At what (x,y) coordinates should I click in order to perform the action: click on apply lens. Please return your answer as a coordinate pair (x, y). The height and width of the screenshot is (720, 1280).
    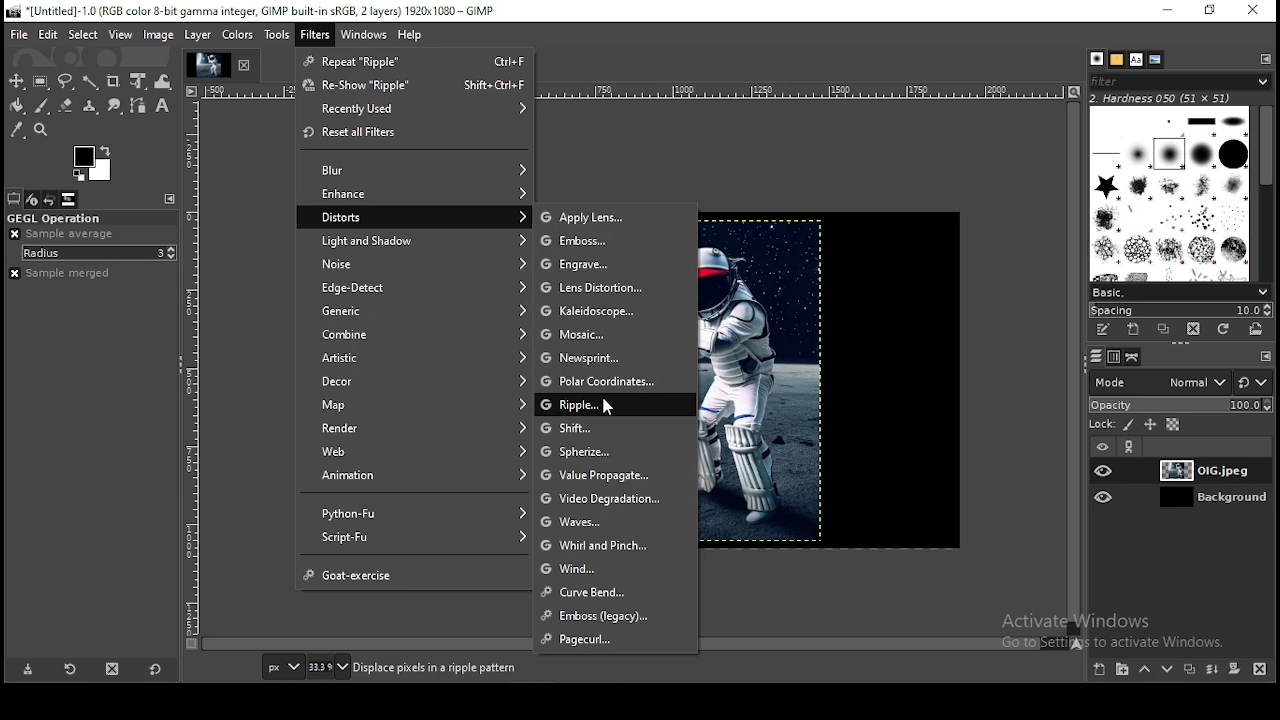
    Looking at the image, I should click on (597, 218).